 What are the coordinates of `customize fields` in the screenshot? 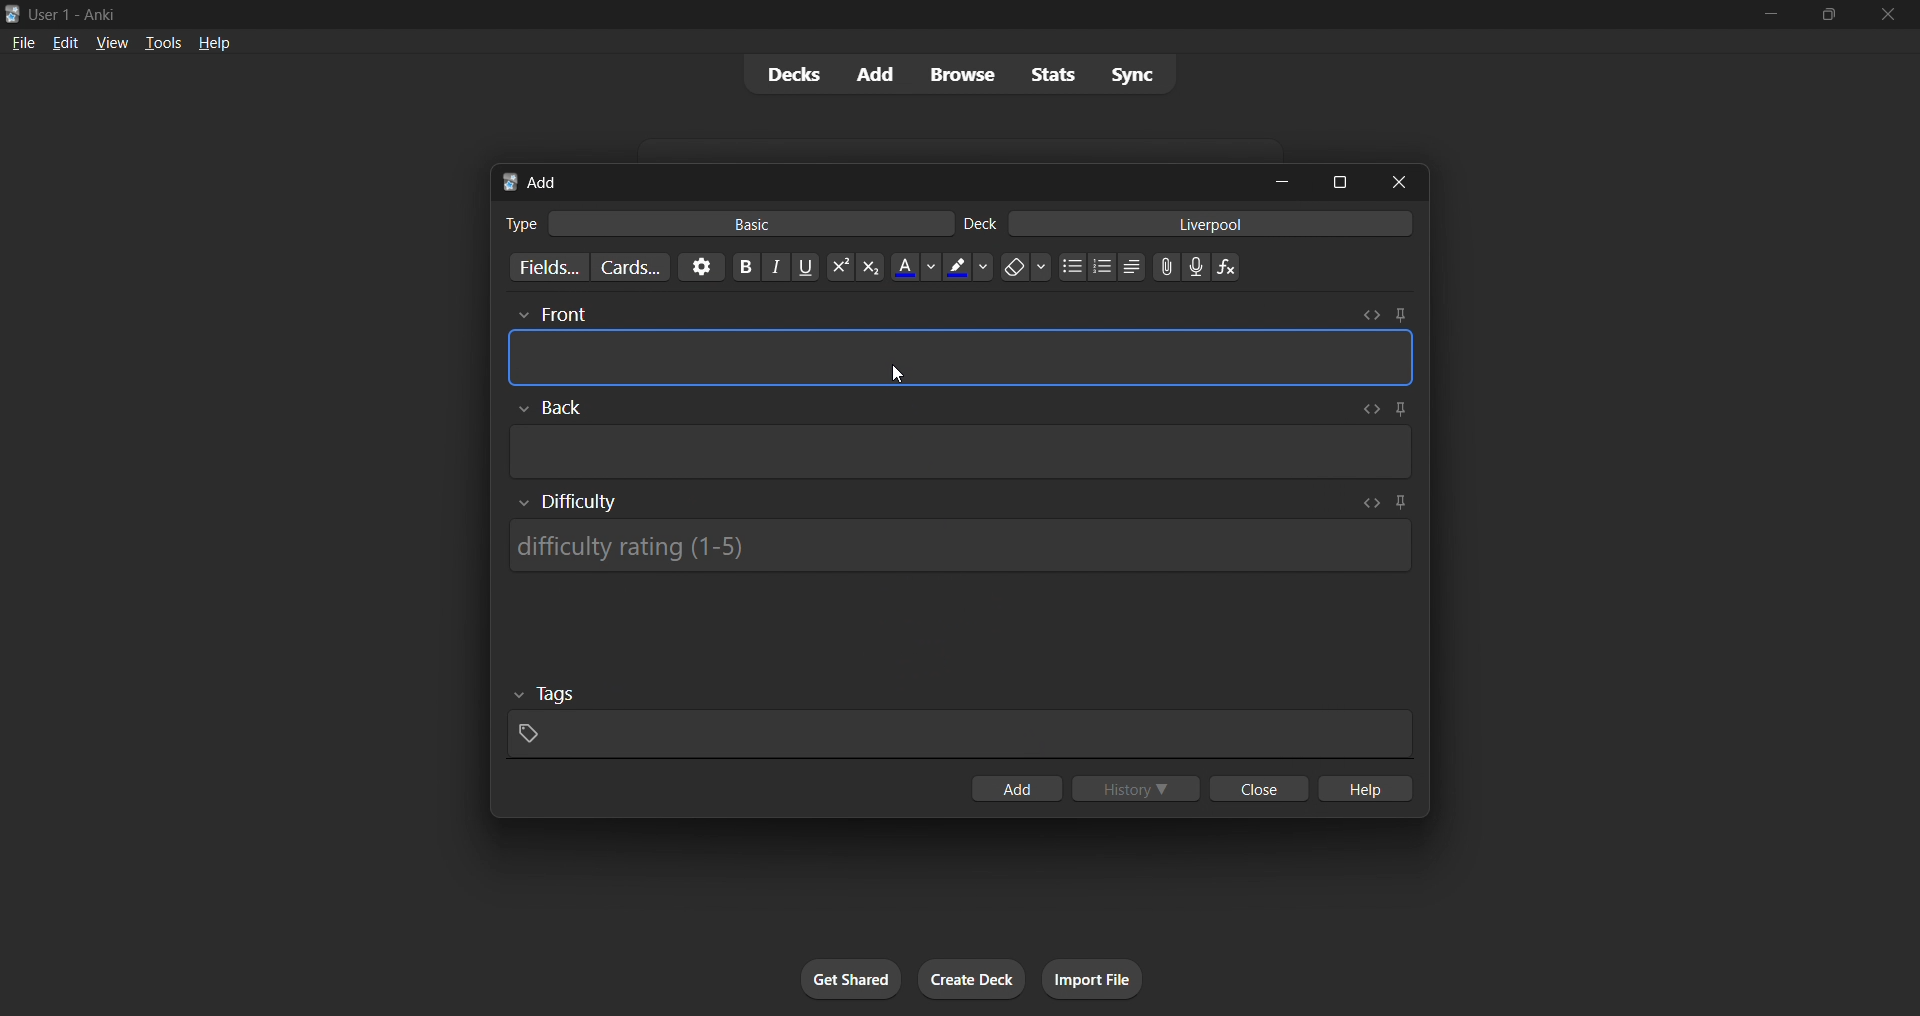 It's located at (545, 267).